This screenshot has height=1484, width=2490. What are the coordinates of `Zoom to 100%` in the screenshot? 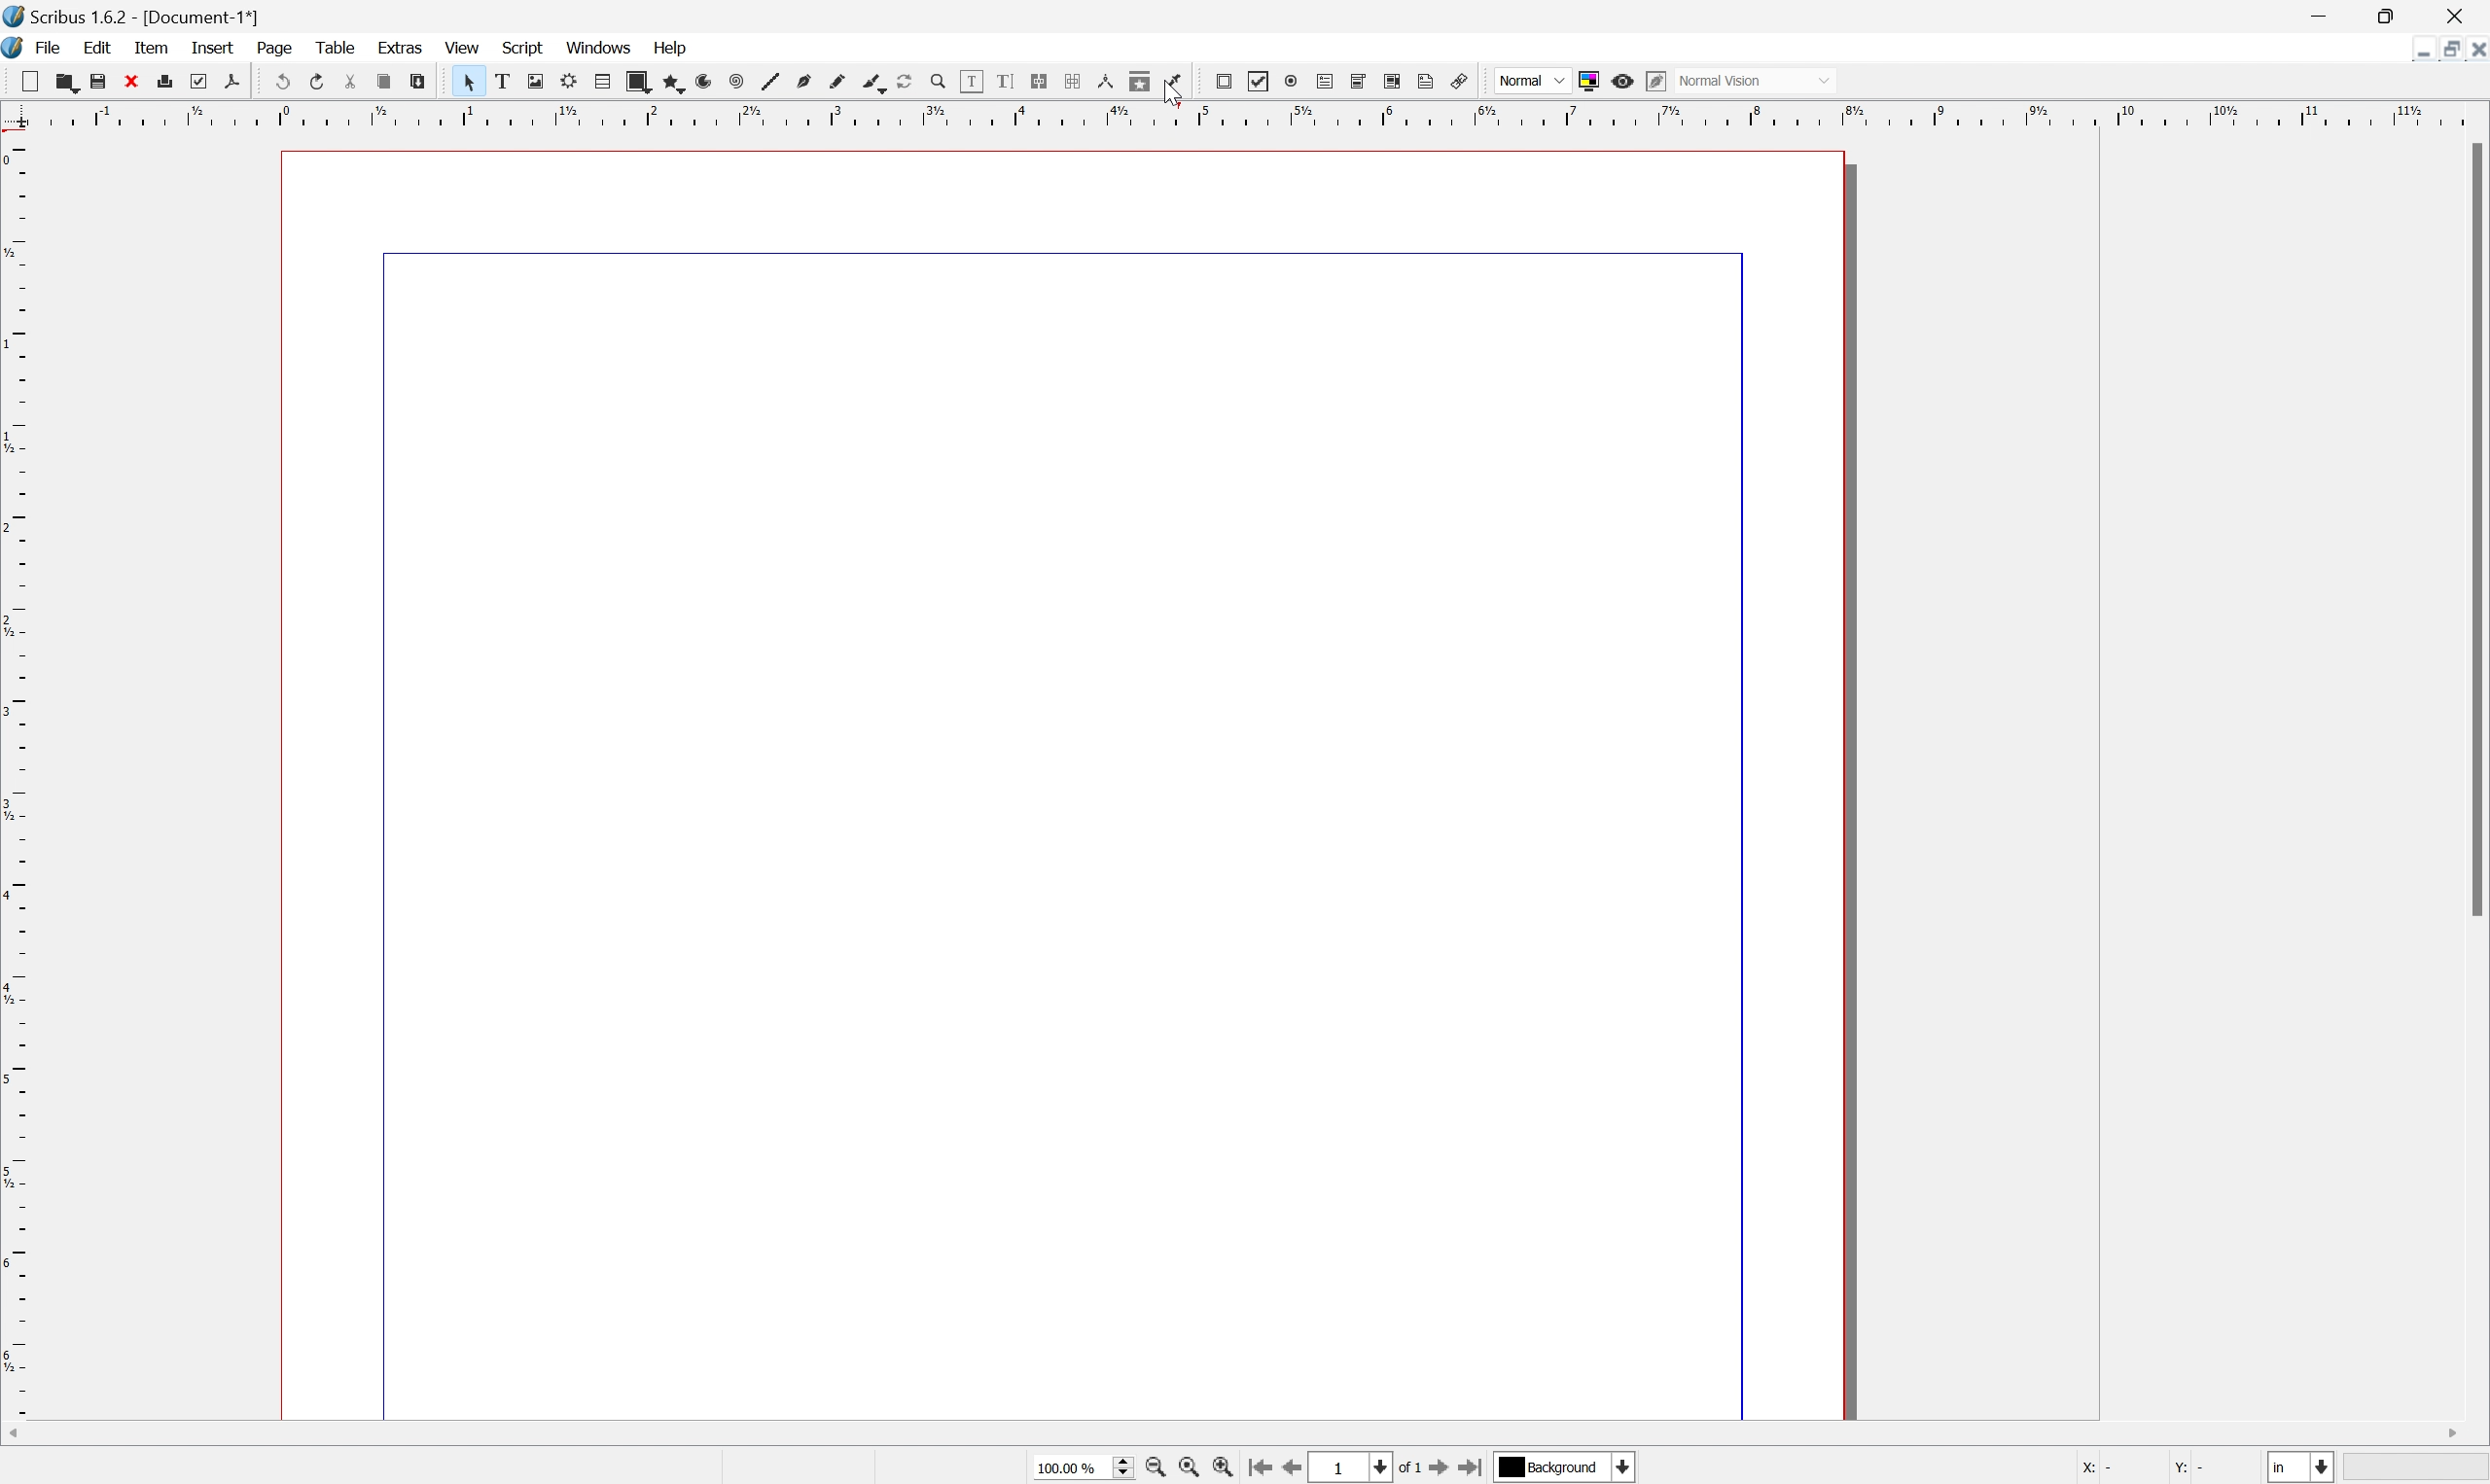 It's located at (1185, 1470).